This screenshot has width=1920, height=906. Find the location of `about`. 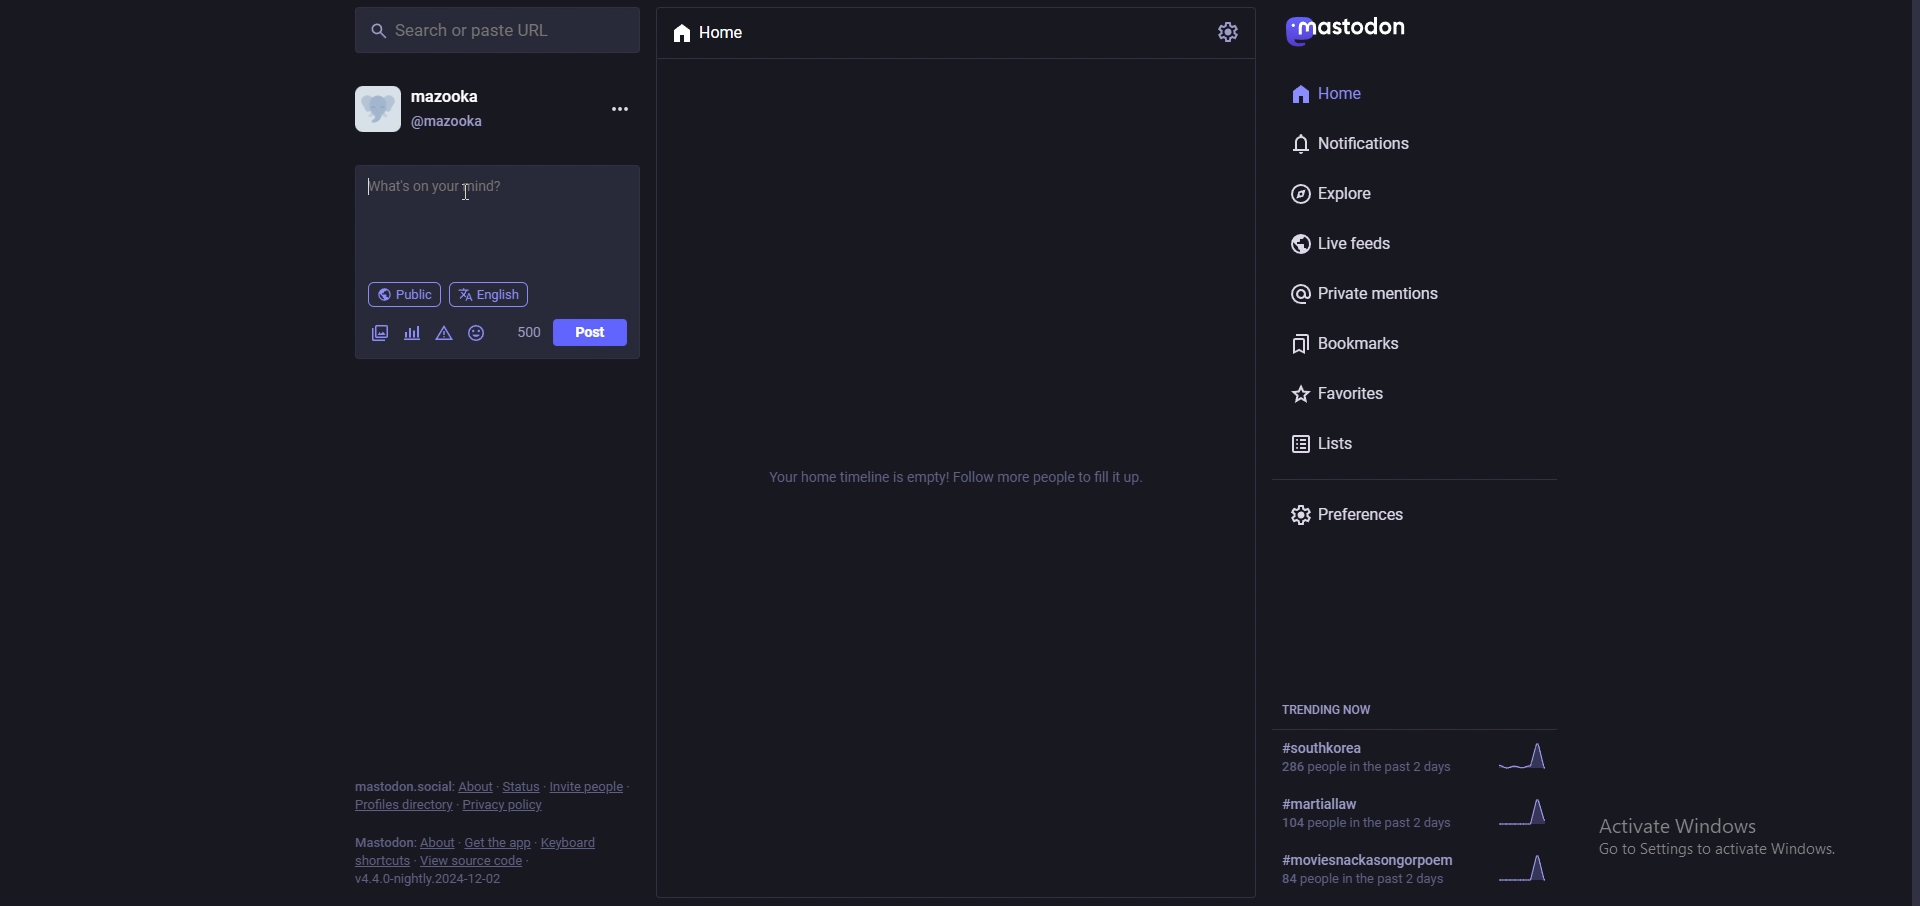

about is located at coordinates (438, 843).